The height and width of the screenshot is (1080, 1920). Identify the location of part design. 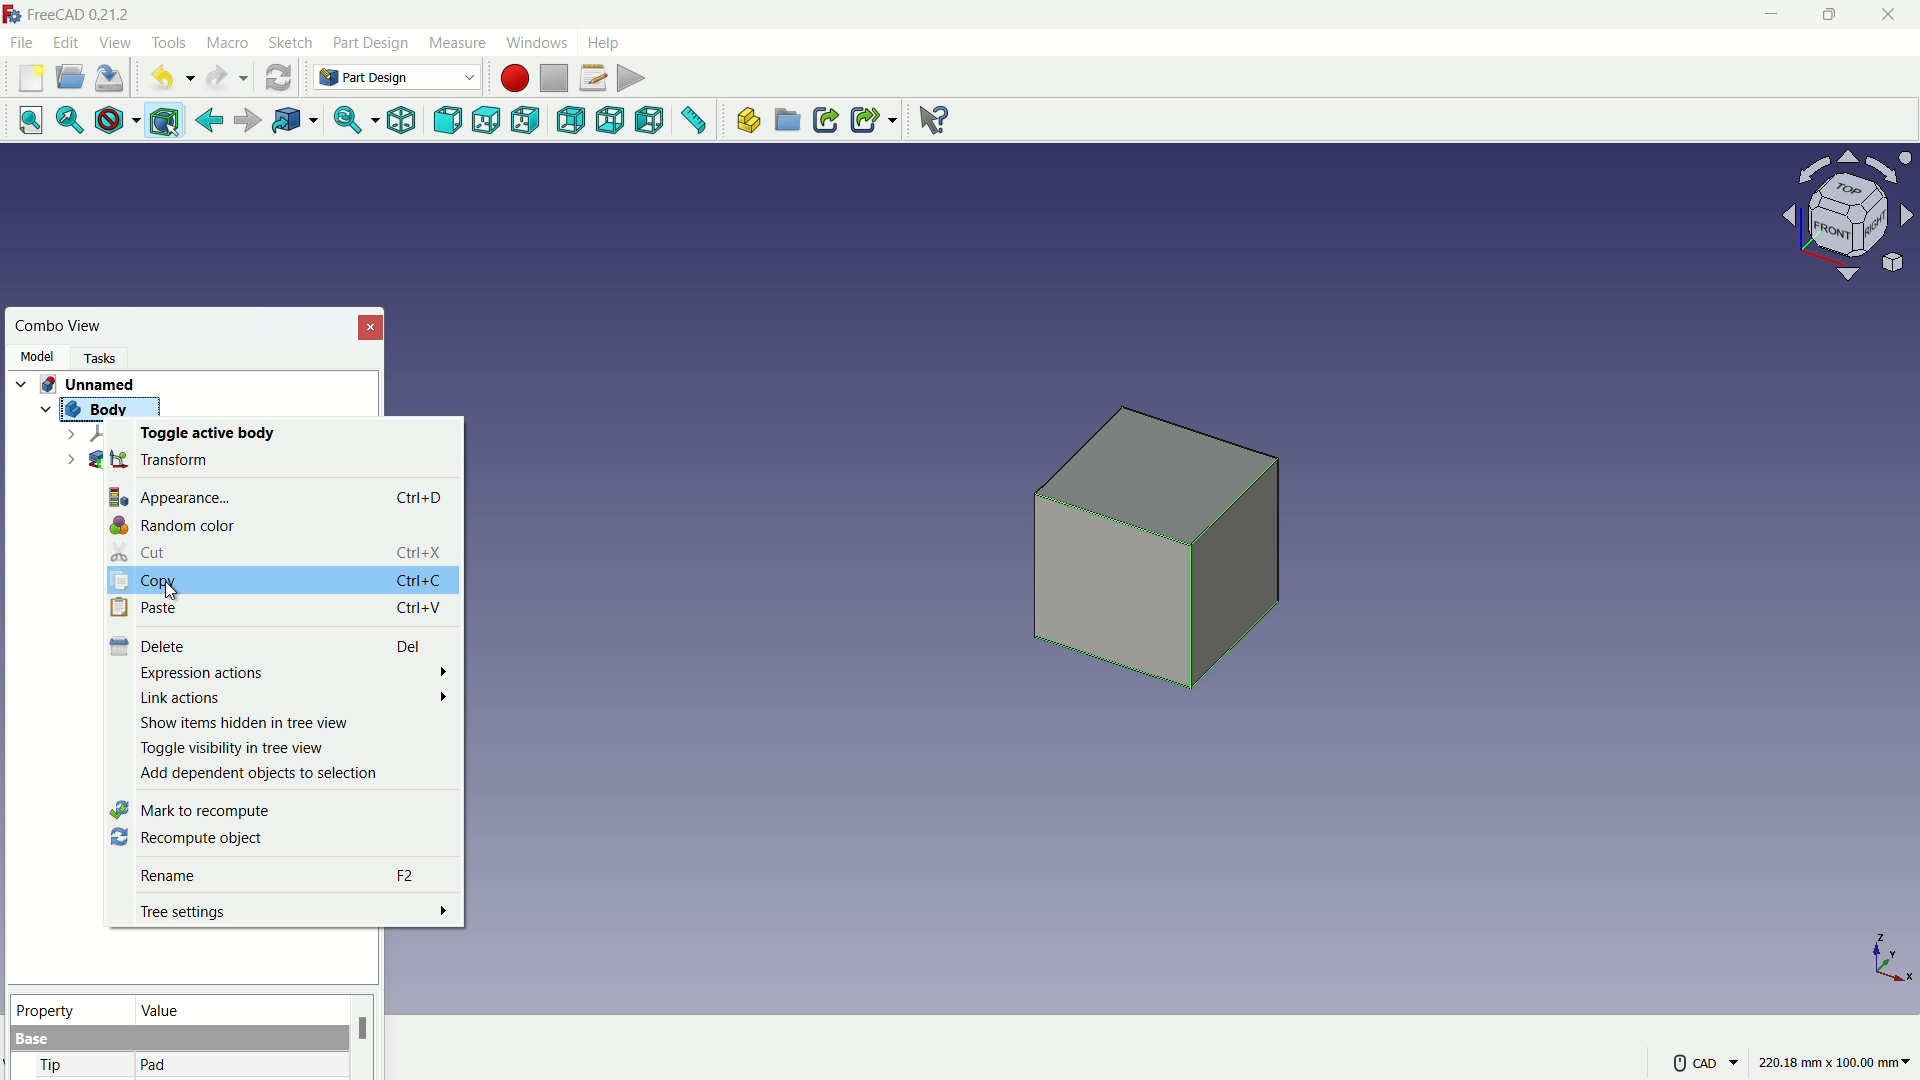
(371, 43).